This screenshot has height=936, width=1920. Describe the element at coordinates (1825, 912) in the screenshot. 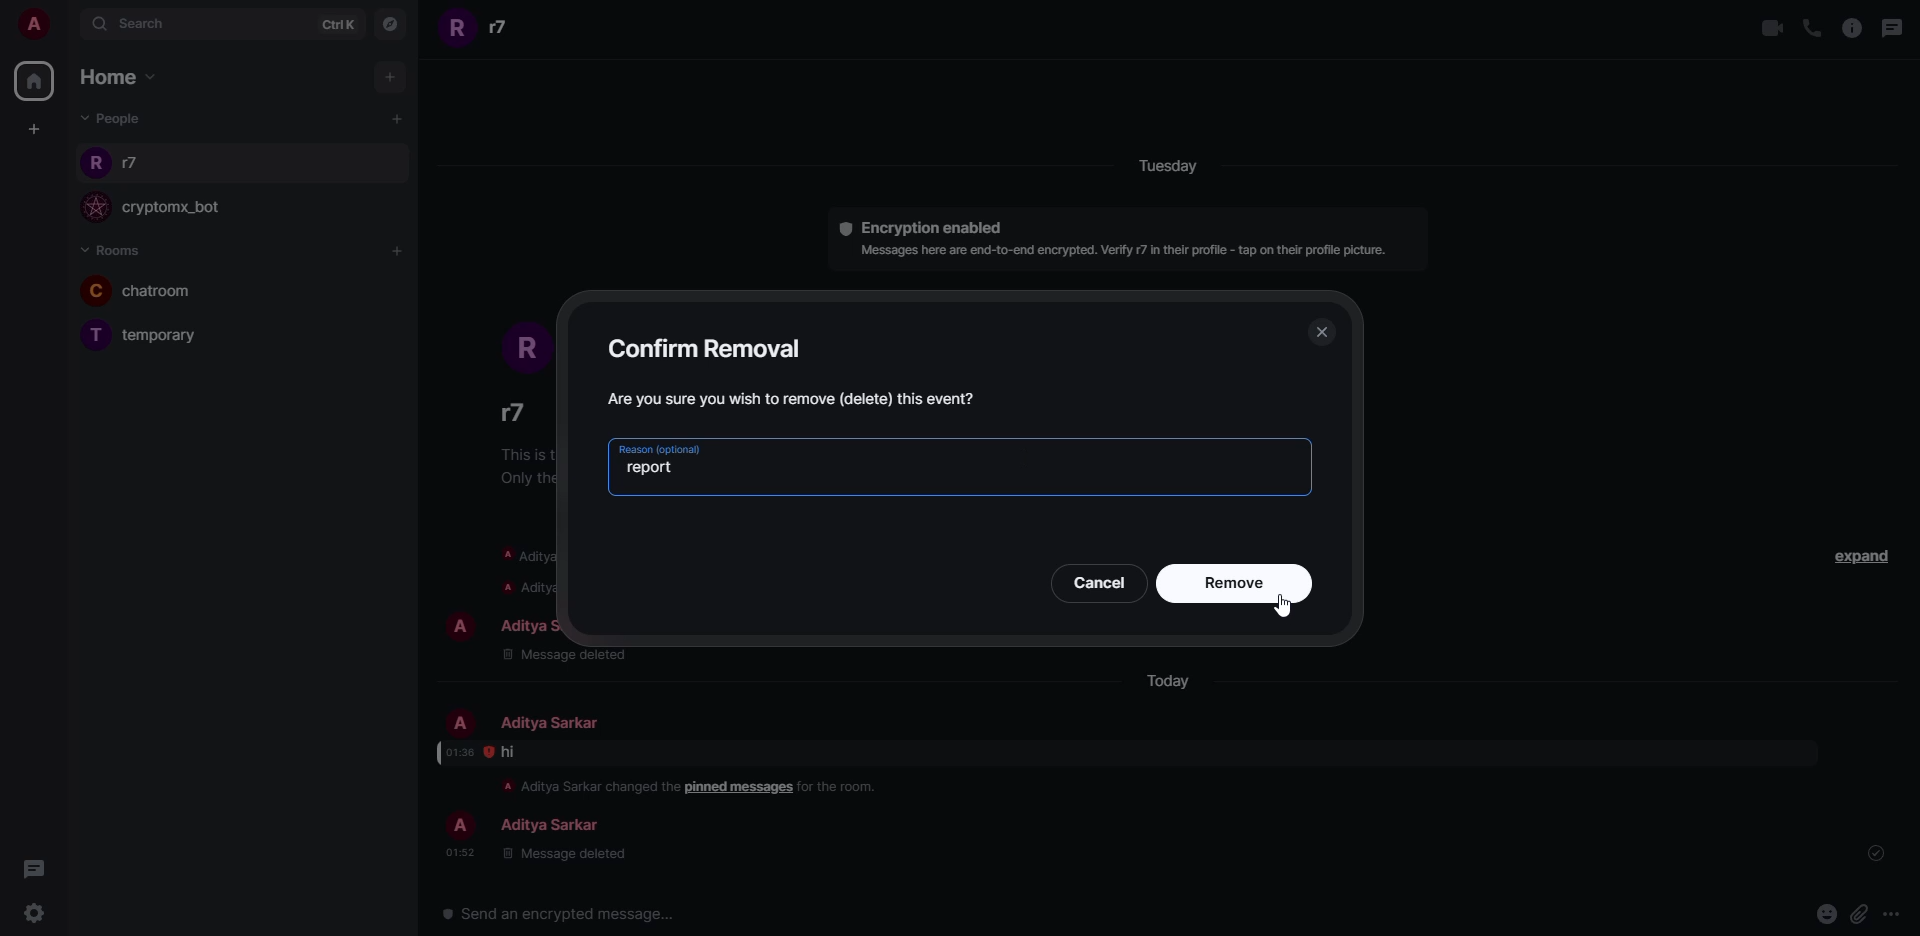

I see `emoji` at that location.